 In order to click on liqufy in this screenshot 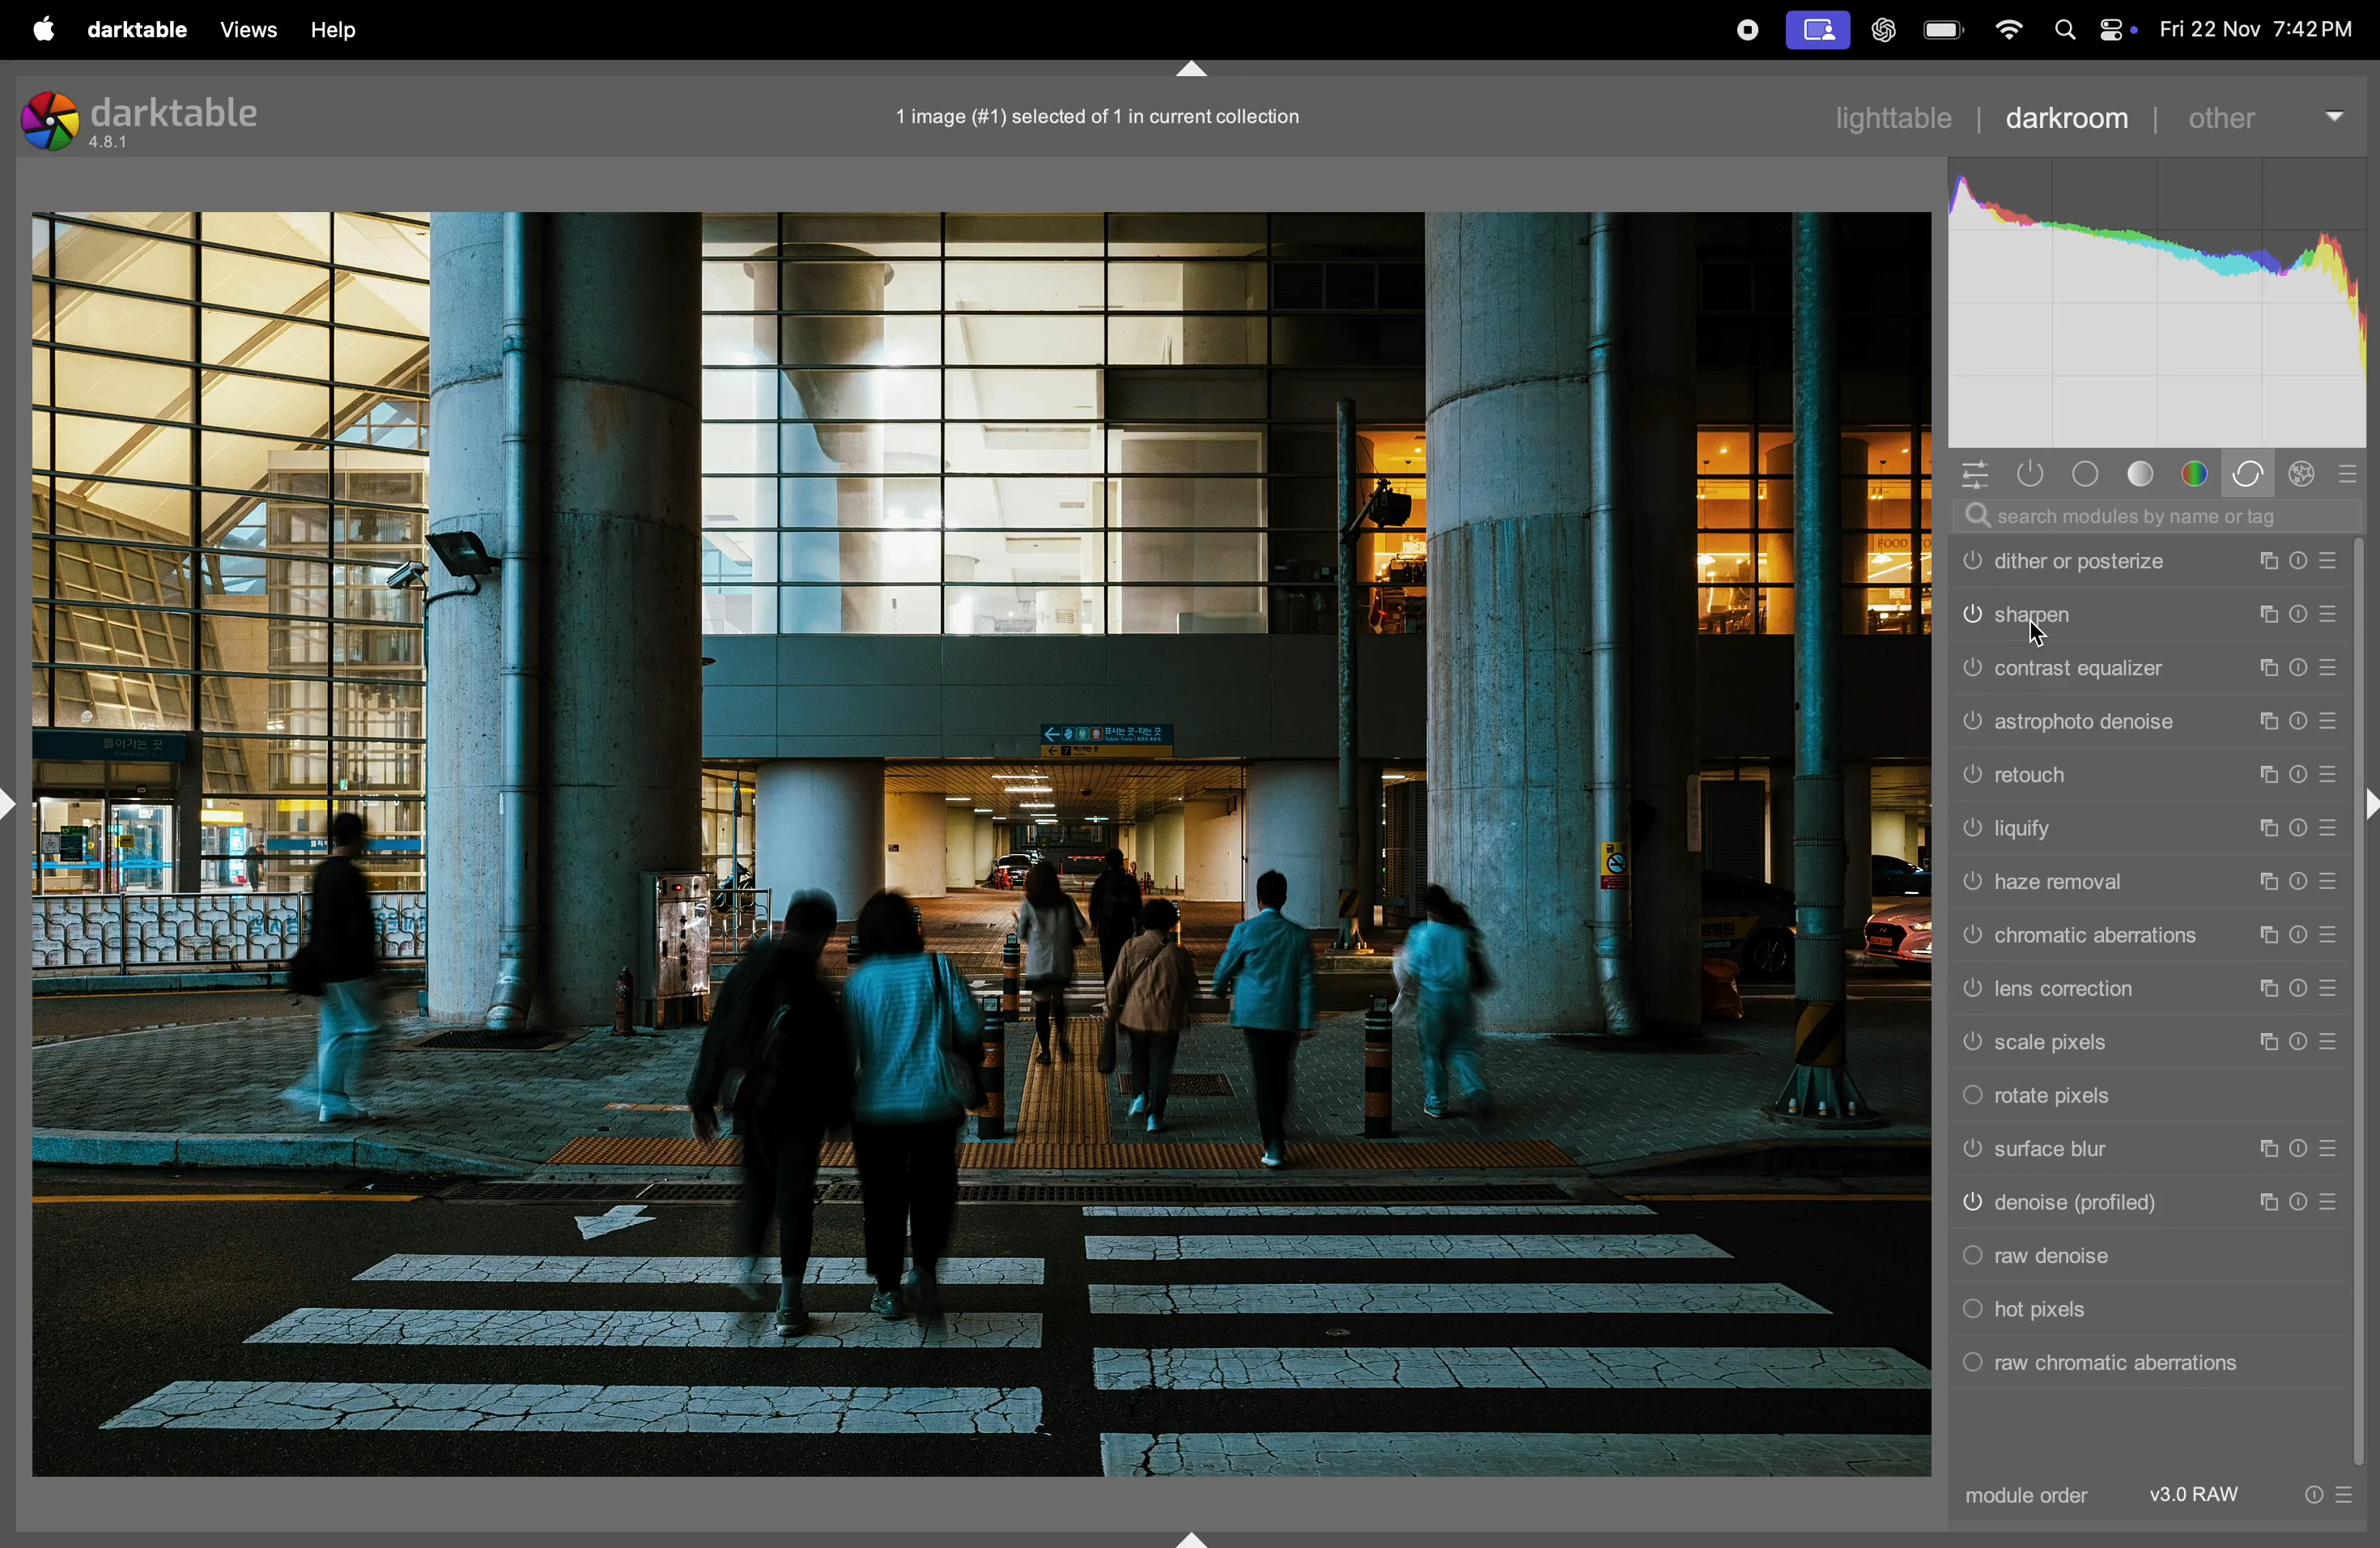, I will do `click(2145, 830)`.